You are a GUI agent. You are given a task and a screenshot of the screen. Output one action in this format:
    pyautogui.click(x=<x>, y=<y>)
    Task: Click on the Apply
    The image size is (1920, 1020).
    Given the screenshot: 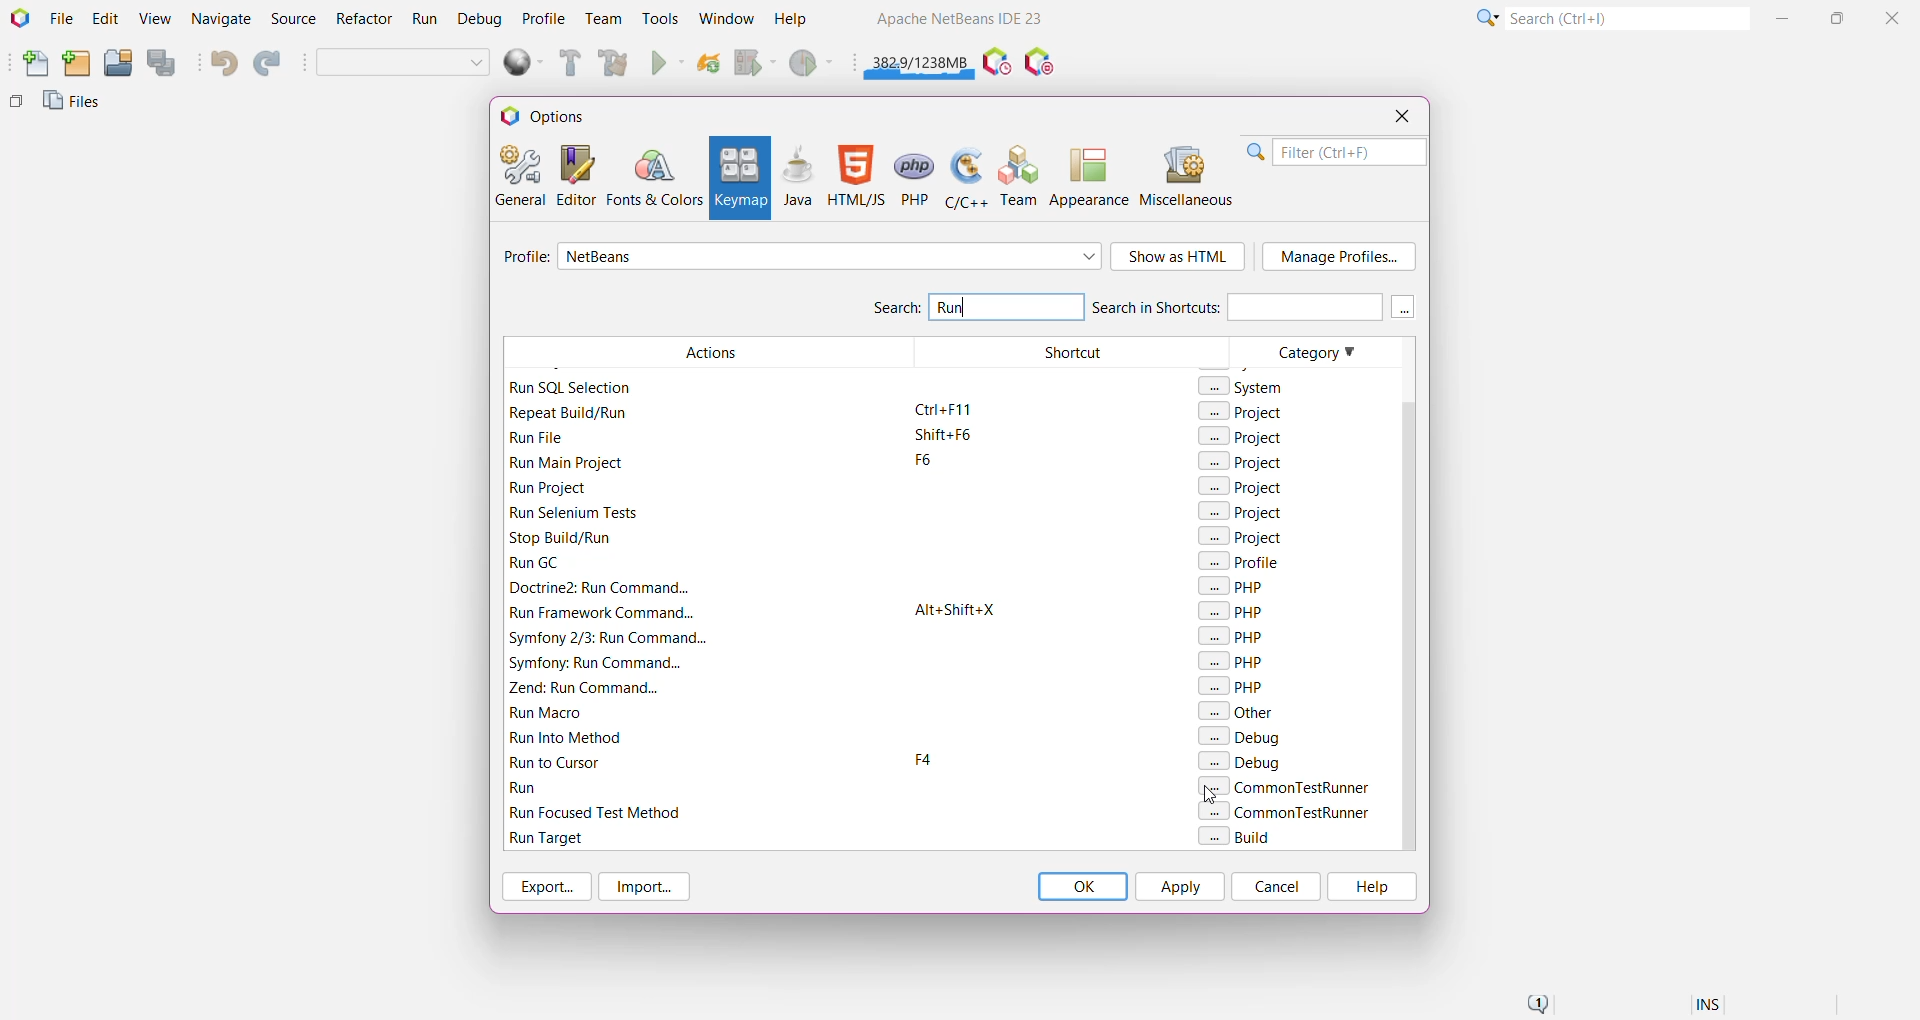 What is the action you would take?
    pyautogui.click(x=1179, y=886)
    